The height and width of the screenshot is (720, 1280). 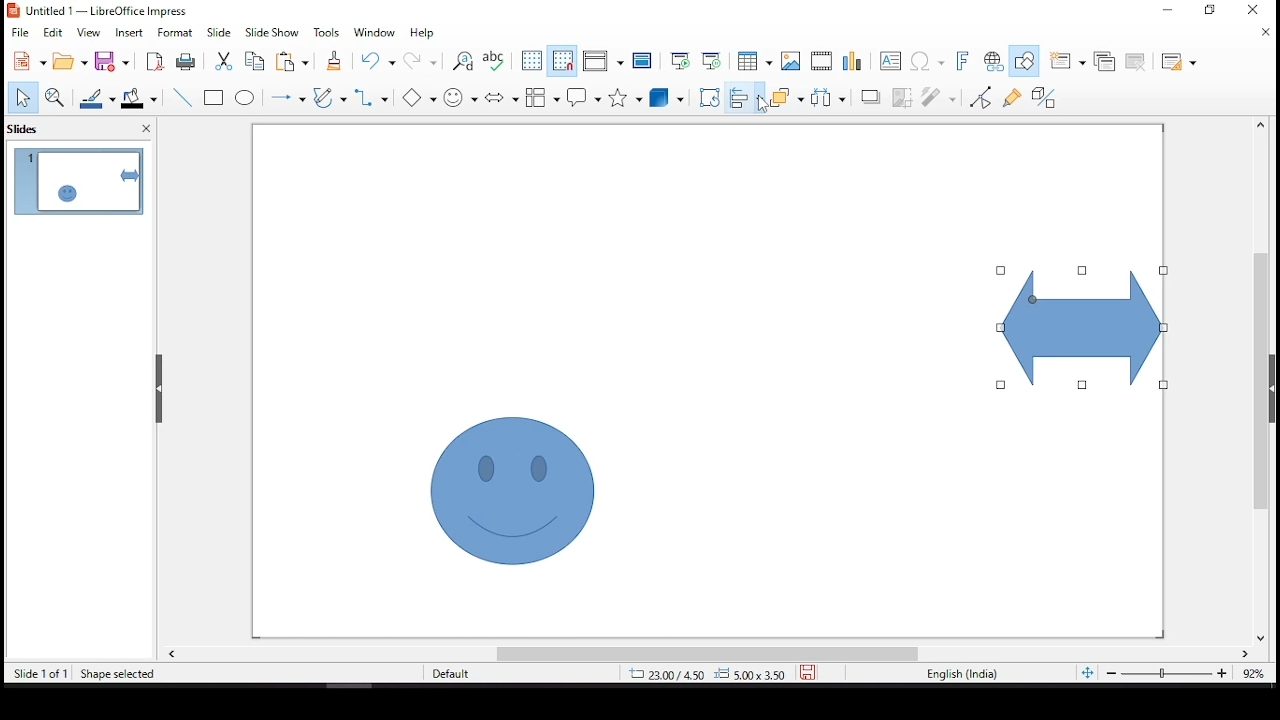 I want to click on slide 1 of 1, so click(x=41, y=675).